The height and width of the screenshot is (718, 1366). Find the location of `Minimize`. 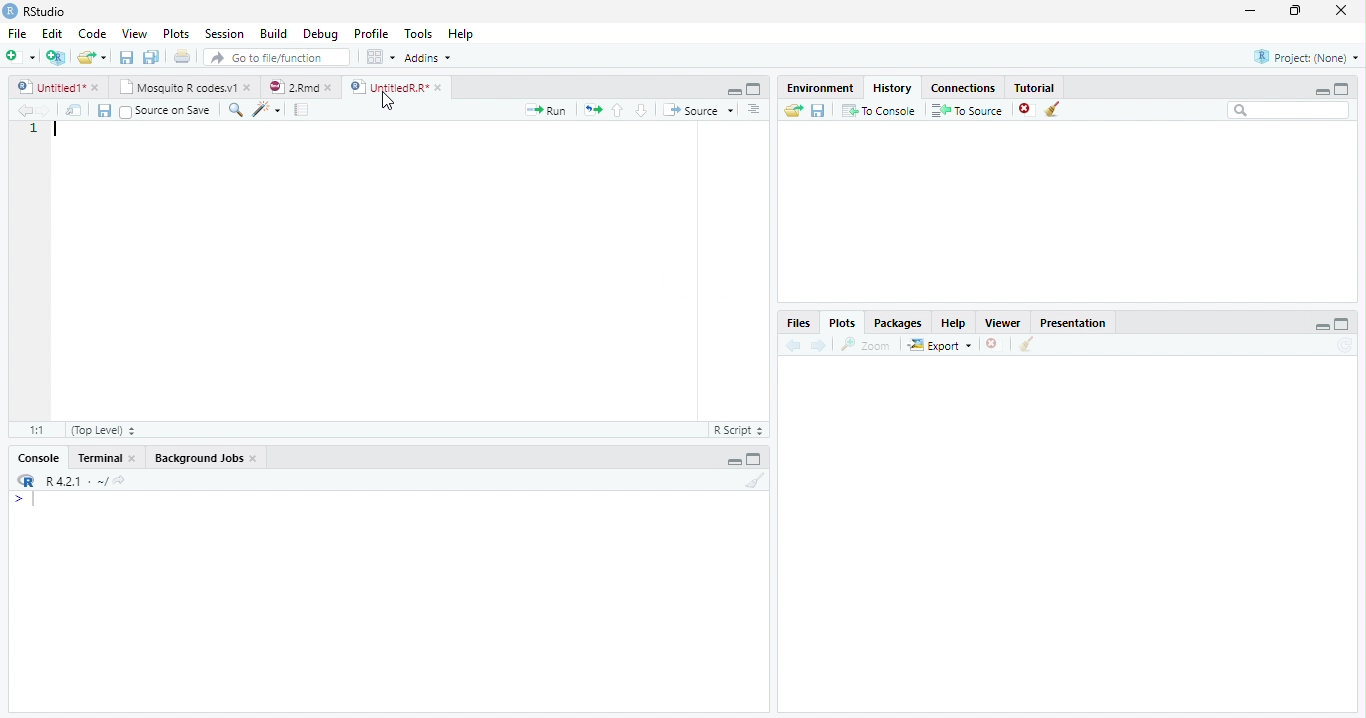

Minimize is located at coordinates (733, 462).